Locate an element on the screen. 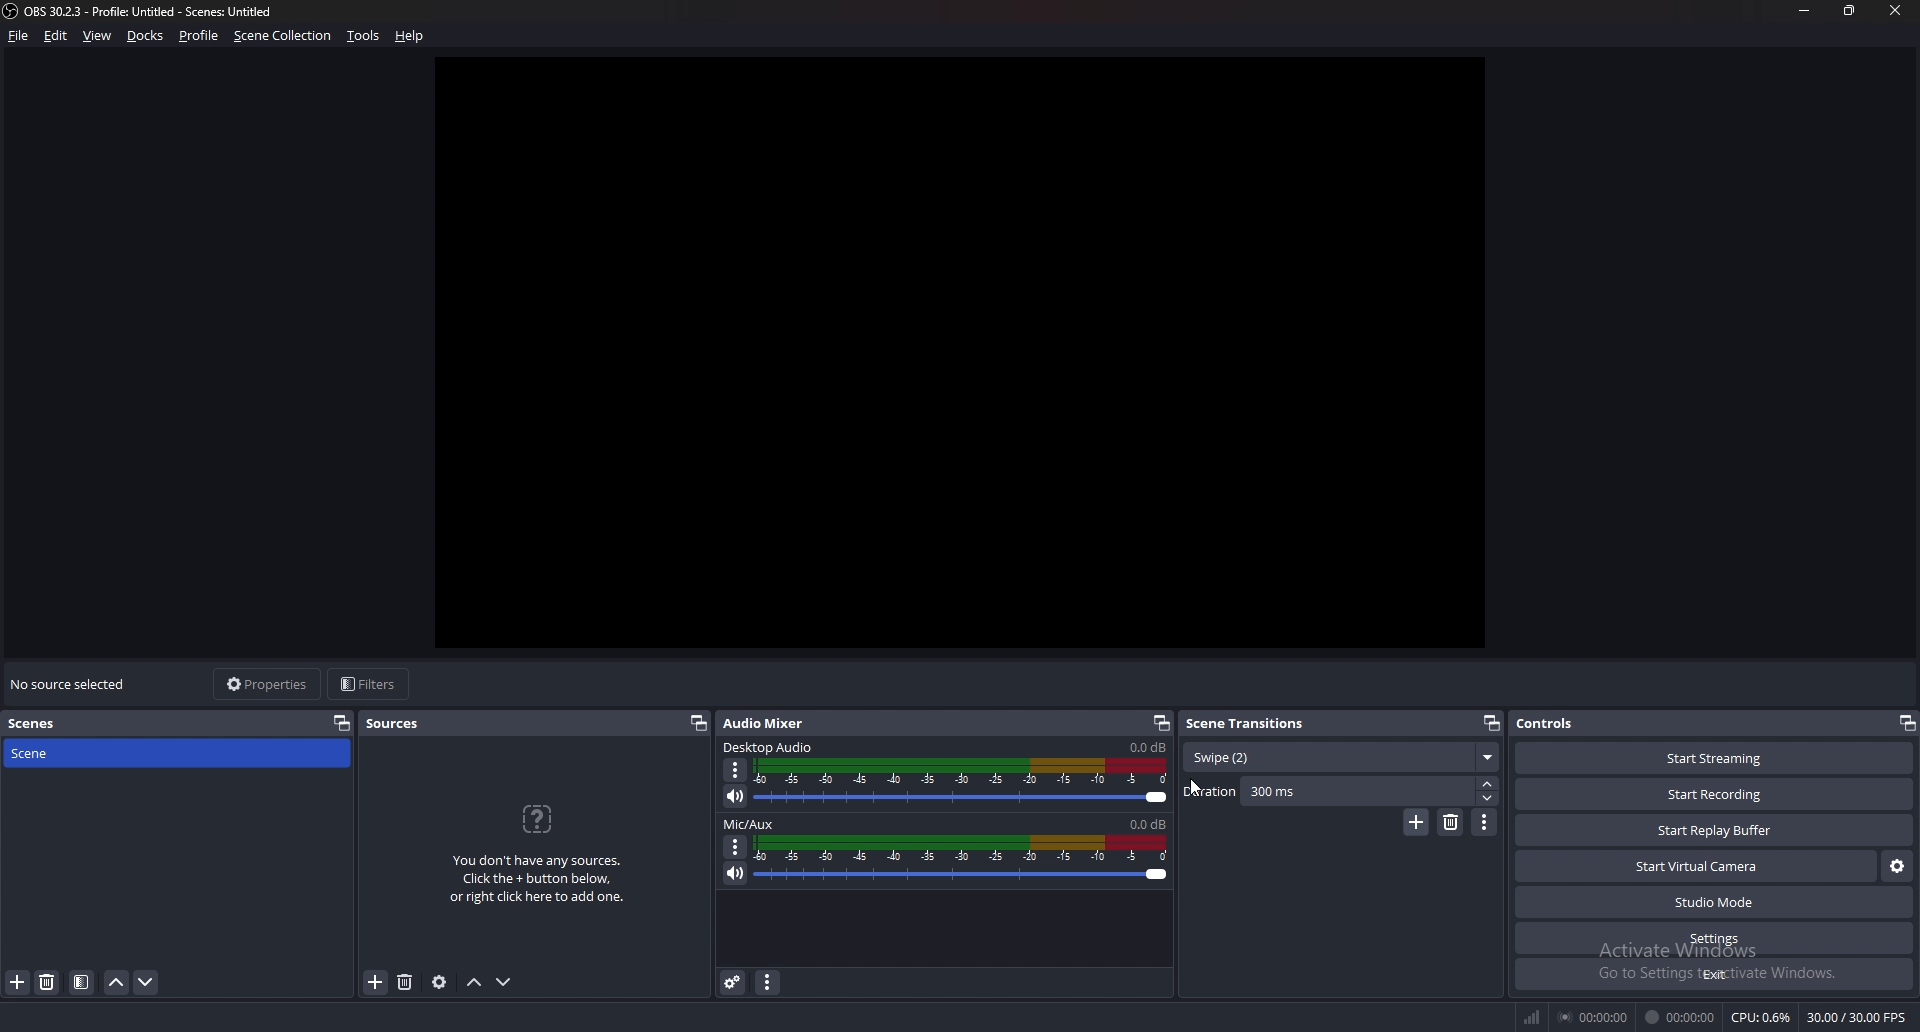 The width and height of the screenshot is (1920, 1032). scenes is located at coordinates (68, 724).